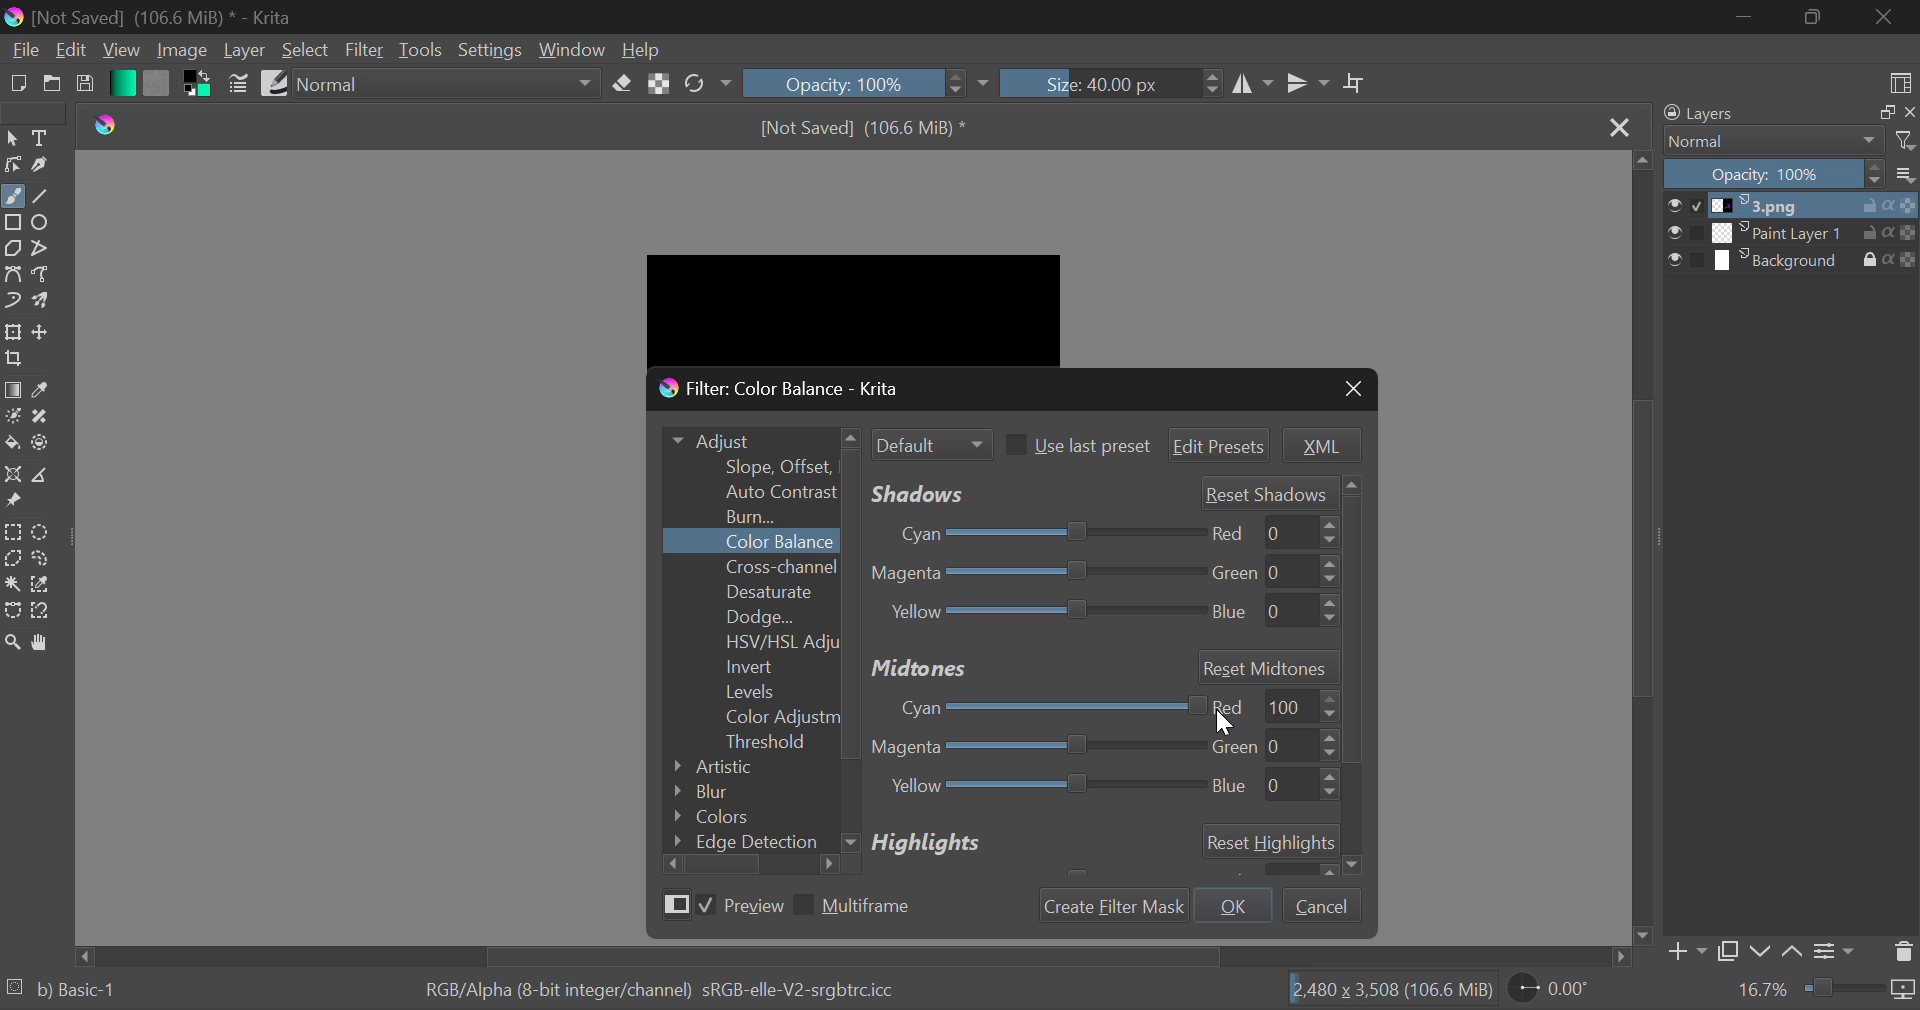 Image resolution: width=1920 pixels, height=1010 pixels. What do you see at coordinates (749, 592) in the screenshot?
I see `Desaturate` at bounding box center [749, 592].